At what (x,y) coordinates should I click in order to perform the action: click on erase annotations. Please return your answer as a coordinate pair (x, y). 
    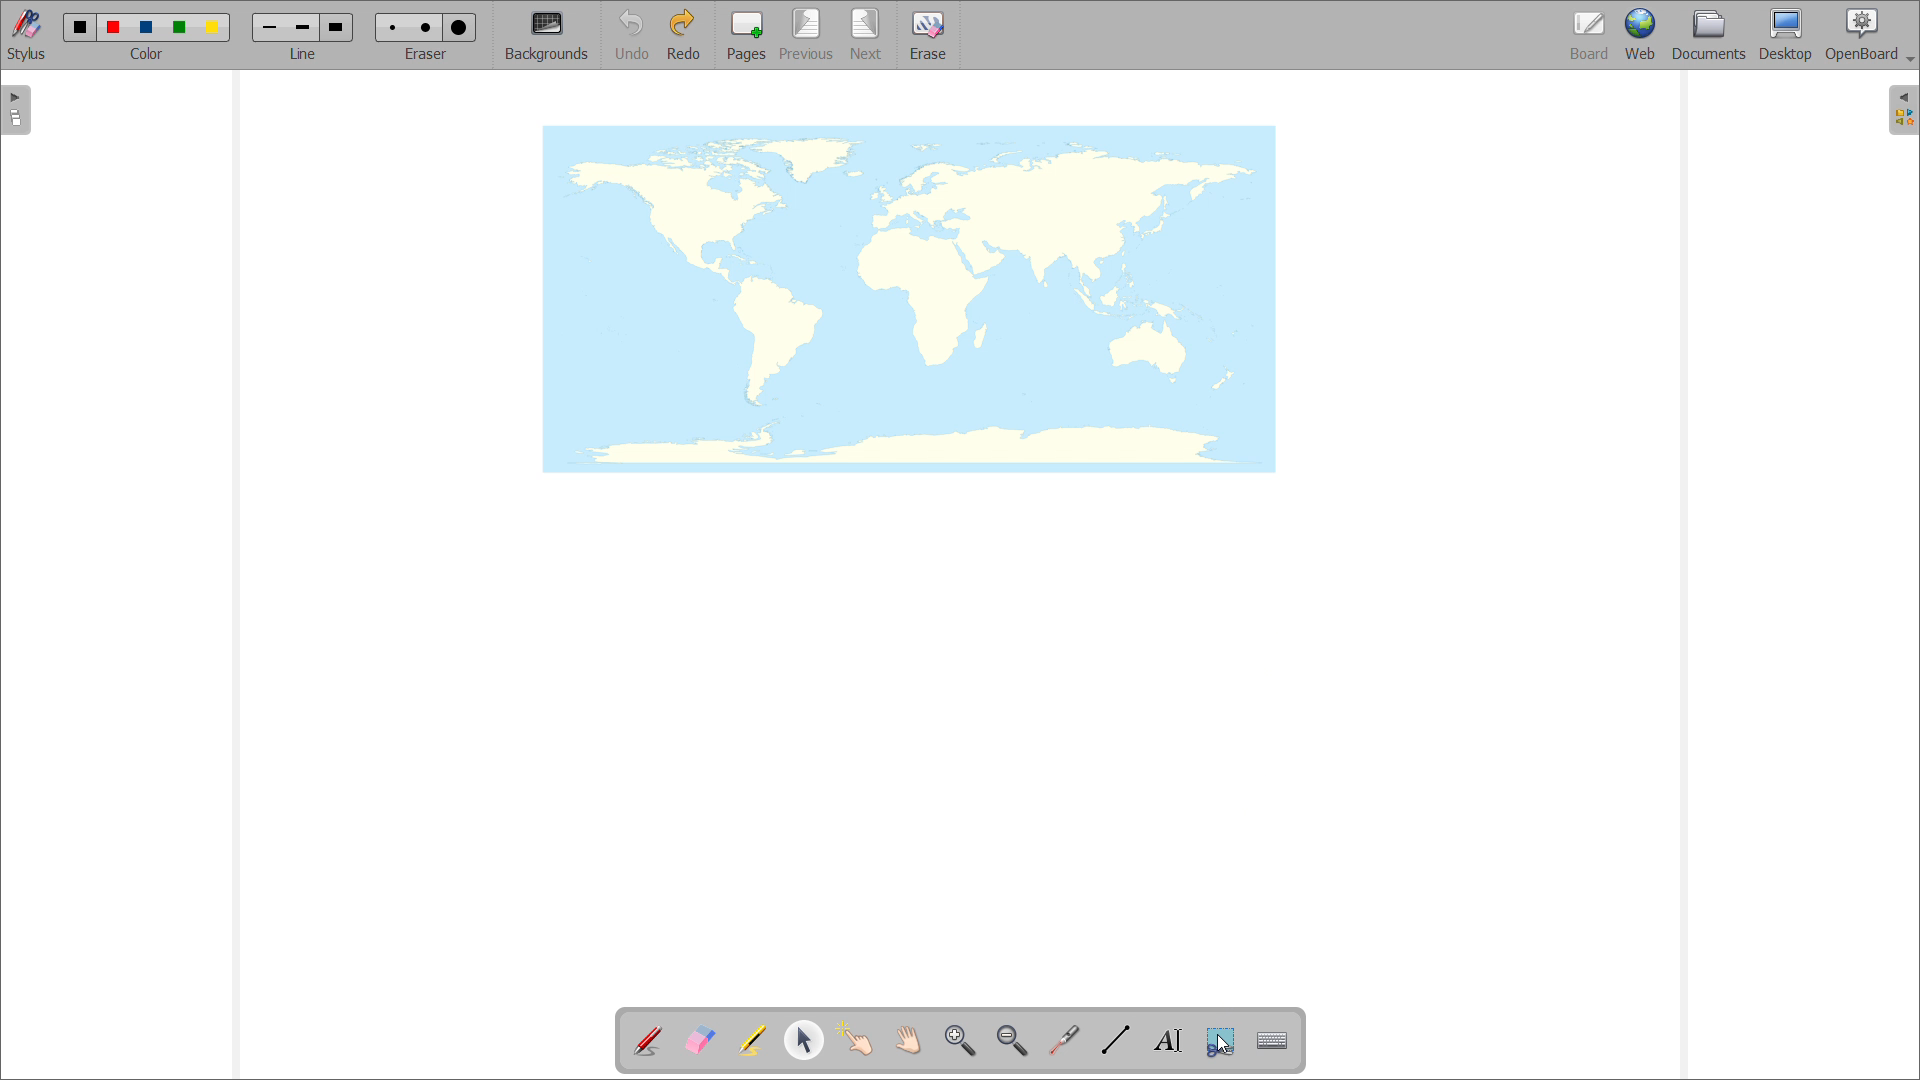
    Looking at the image, I should click on (699, 1039).